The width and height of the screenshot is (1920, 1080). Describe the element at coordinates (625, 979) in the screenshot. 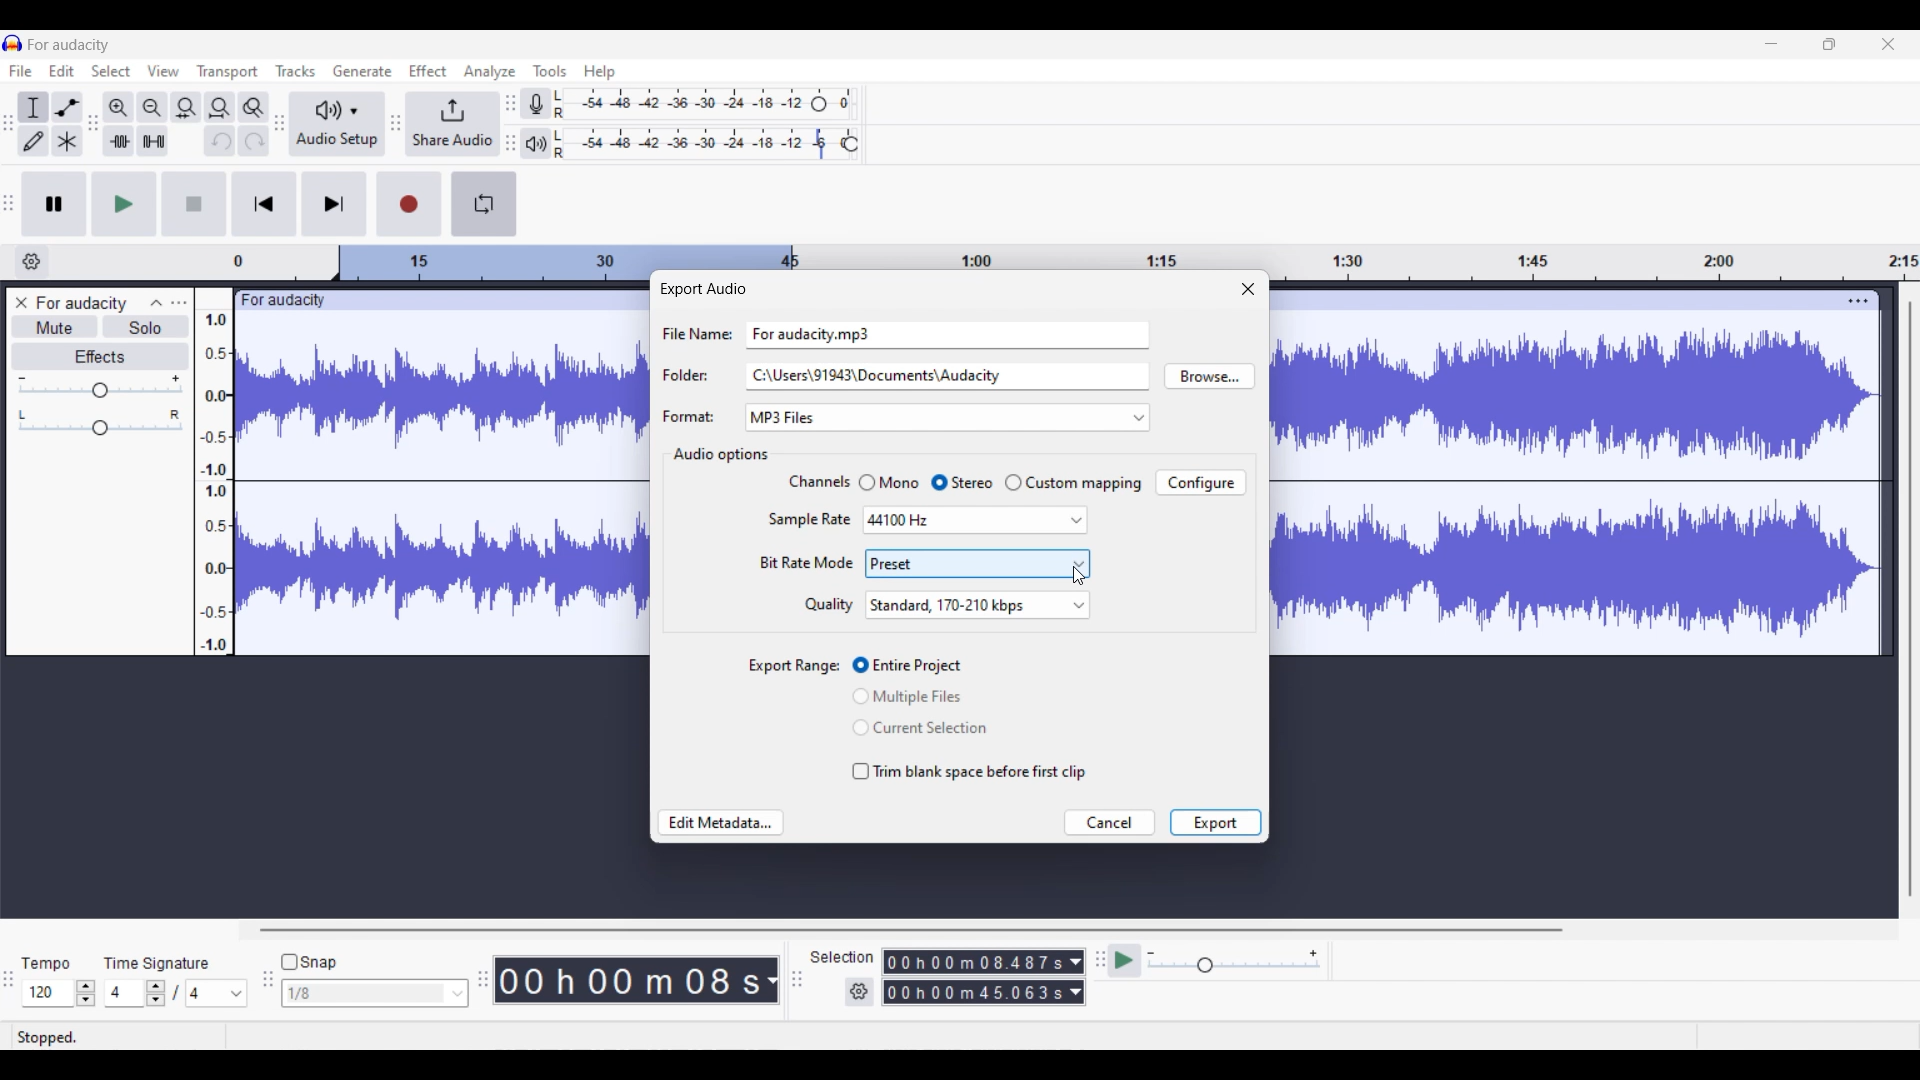

I see `Current timestamp of track` at that location.